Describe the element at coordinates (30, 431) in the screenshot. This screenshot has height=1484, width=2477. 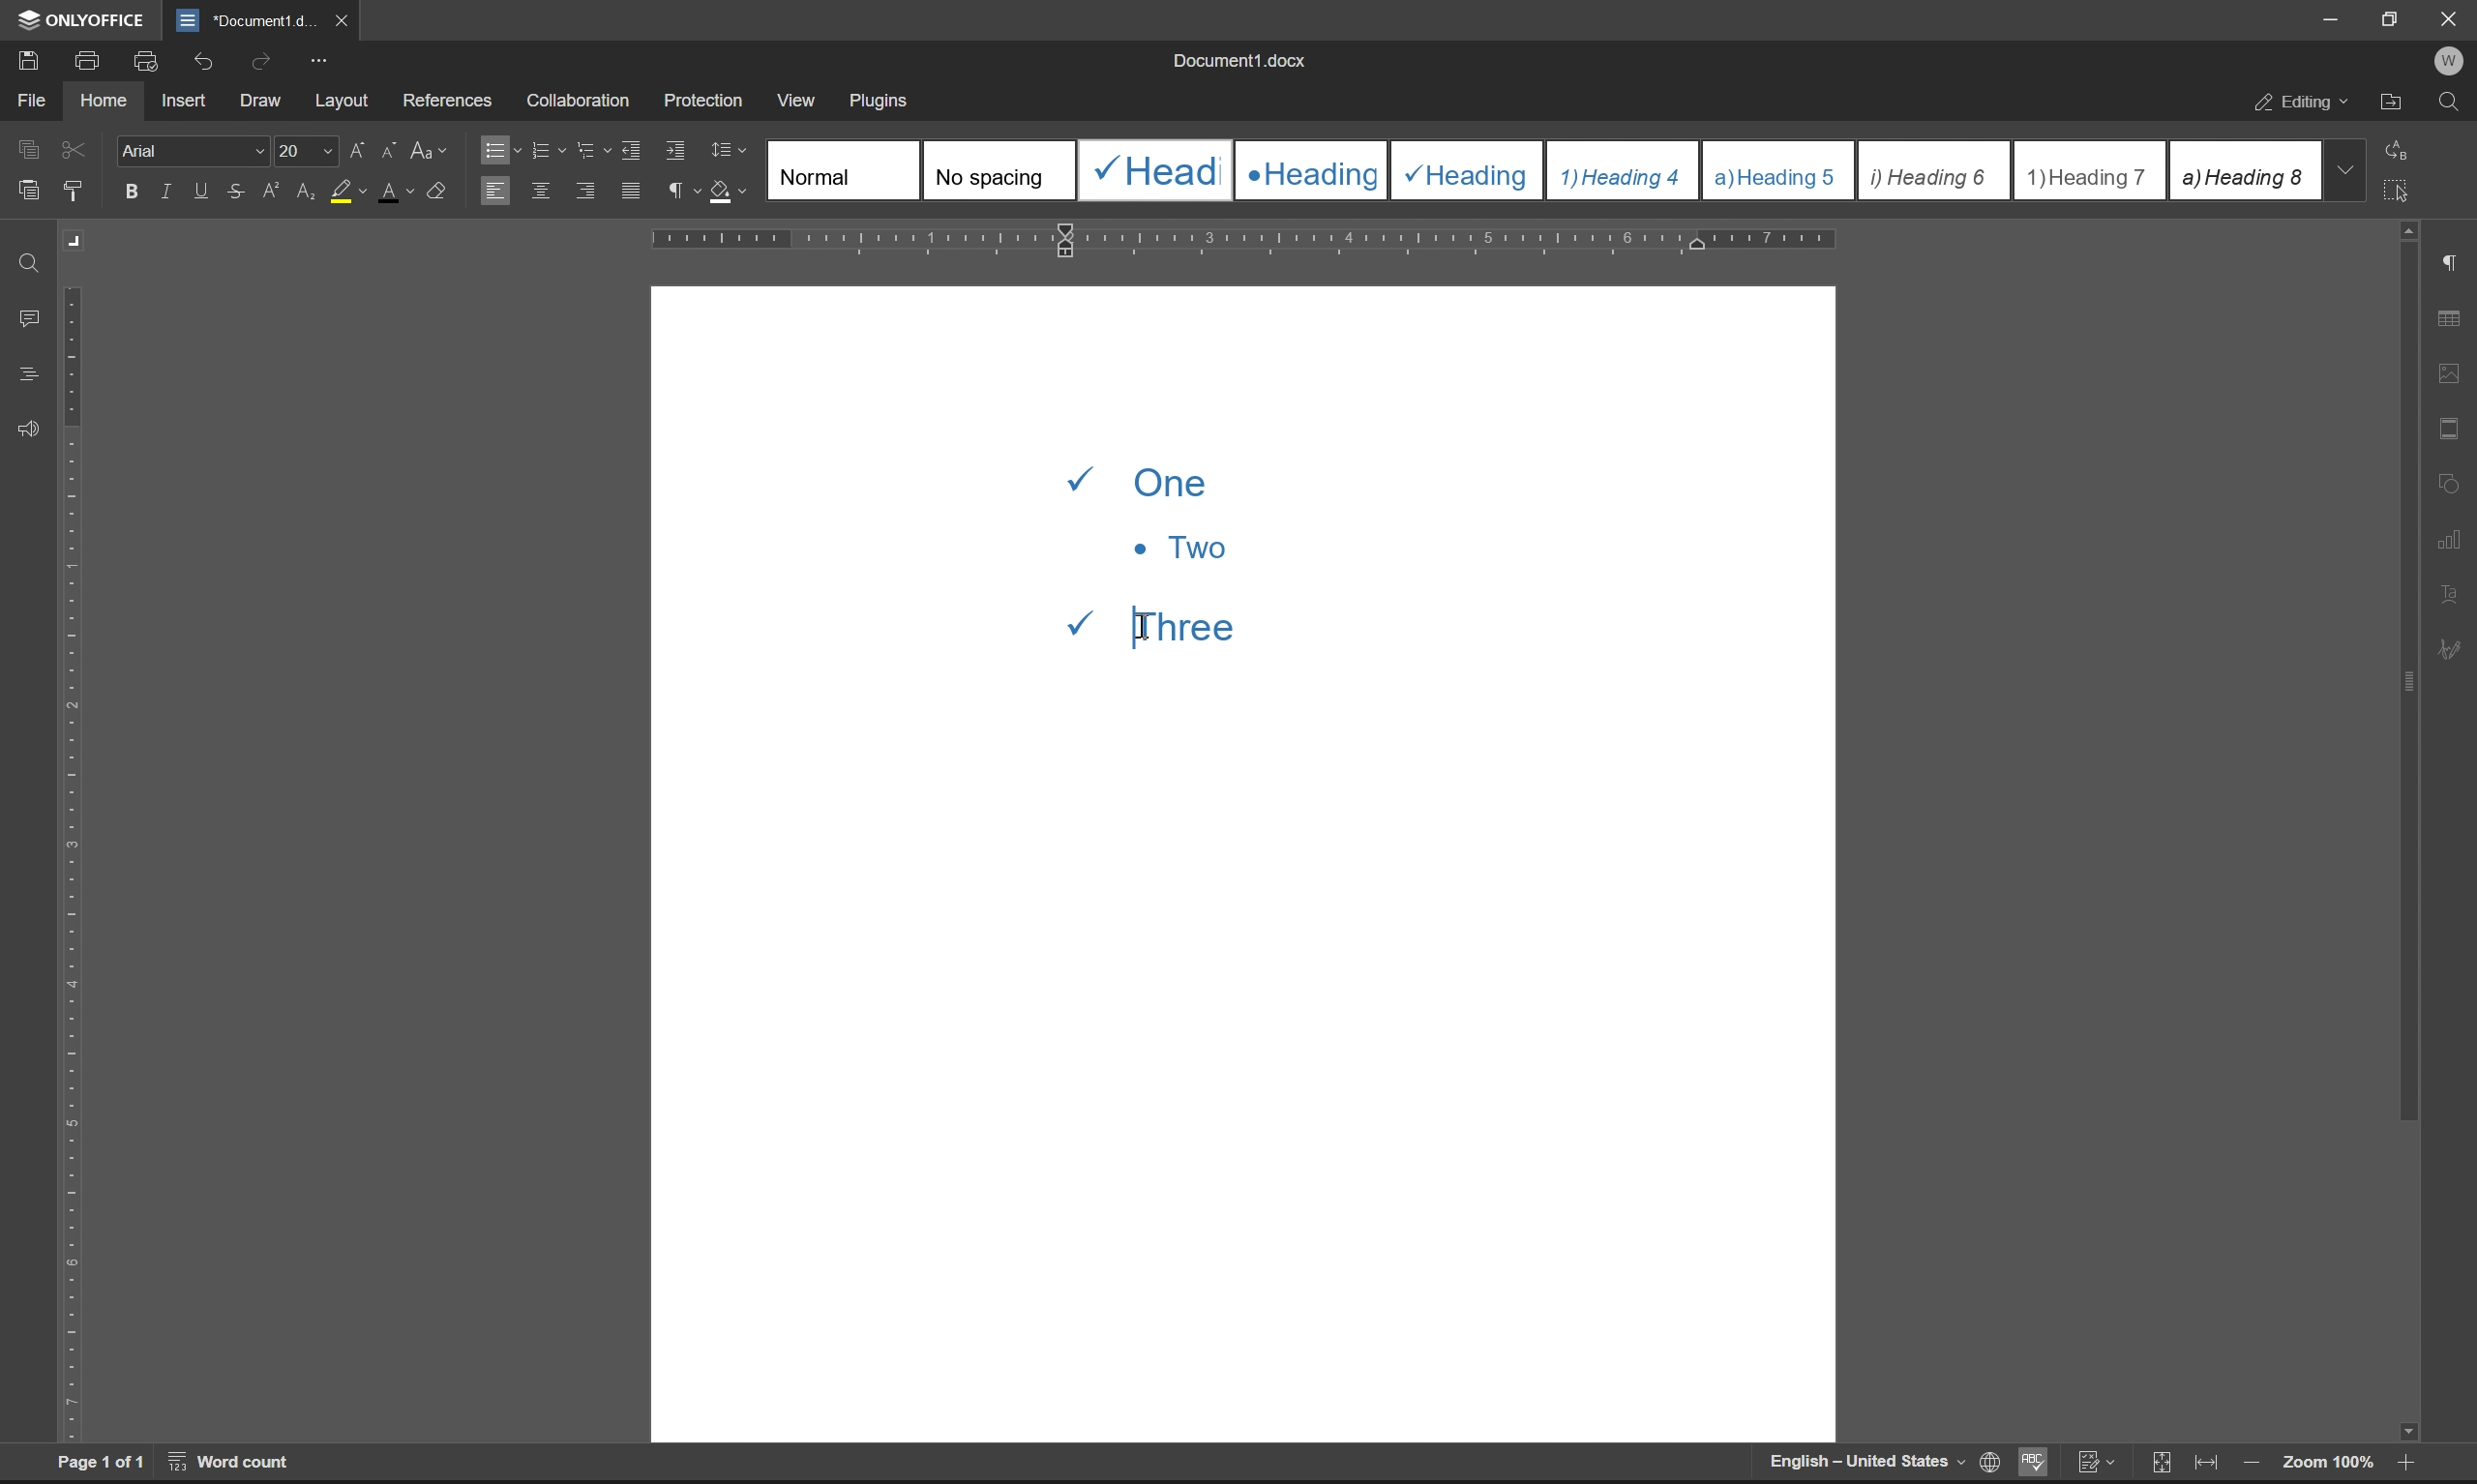
I see `feedback & support` at that location.